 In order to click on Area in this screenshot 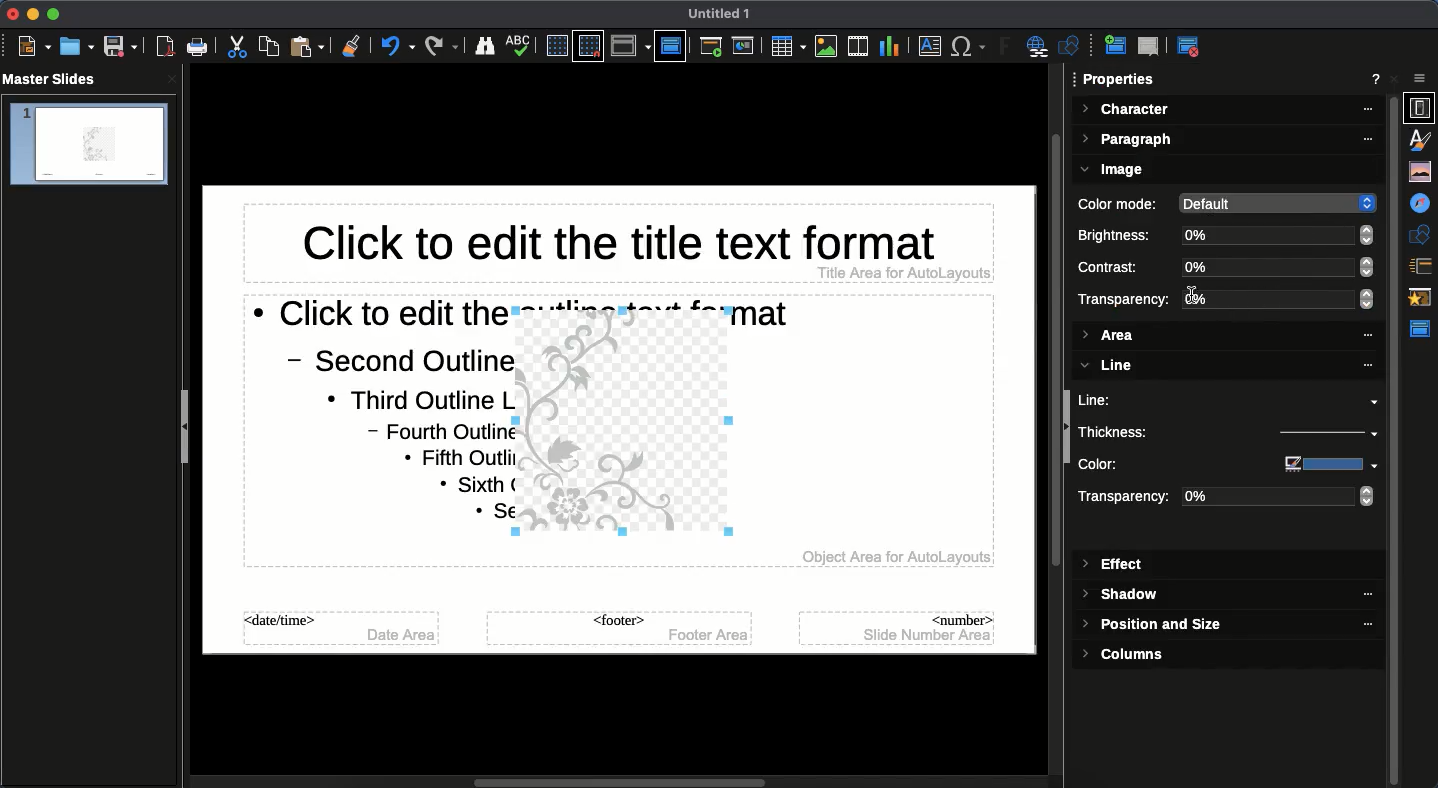, I will do `click(1227, 335)`.